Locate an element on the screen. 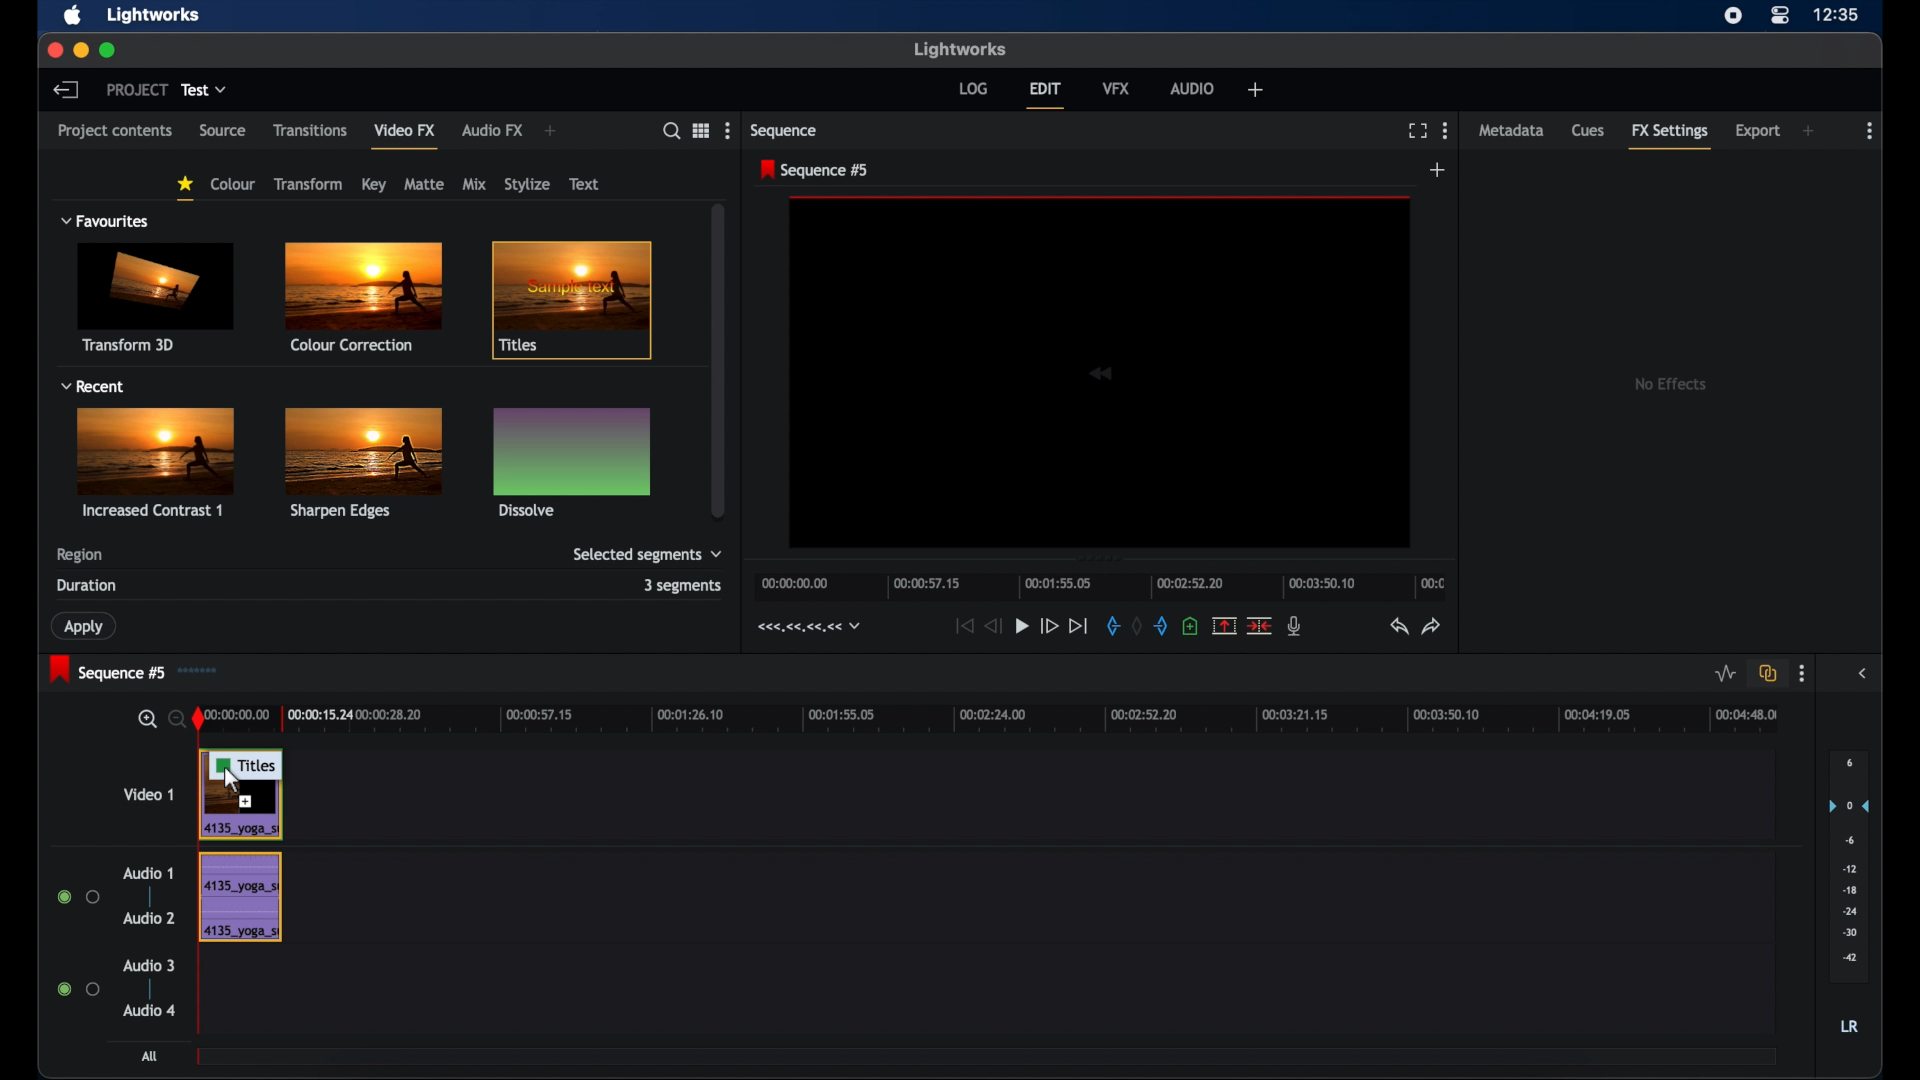 The image size is (1920, 1080). timeline scale is located at coordinates (1100, 586).